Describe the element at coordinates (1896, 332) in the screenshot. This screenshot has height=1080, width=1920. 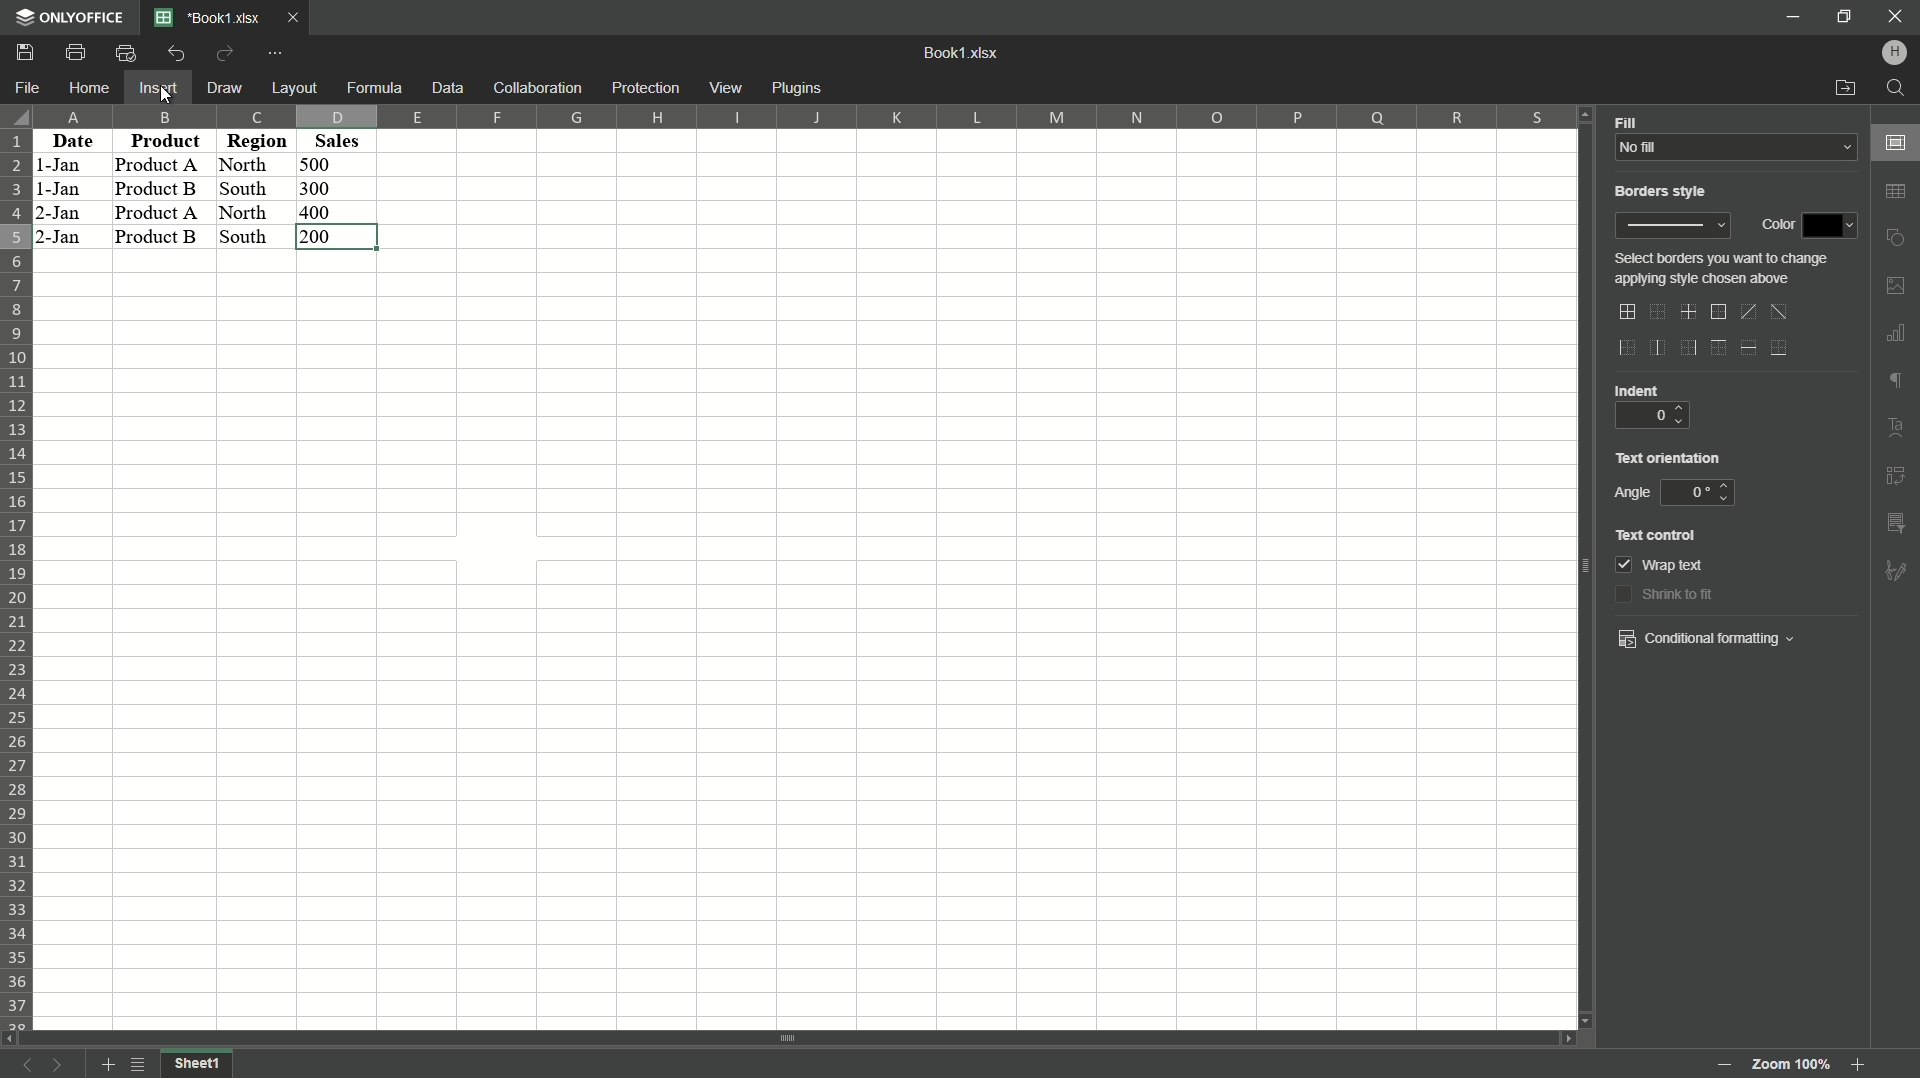
I see `insert chart` at that location.